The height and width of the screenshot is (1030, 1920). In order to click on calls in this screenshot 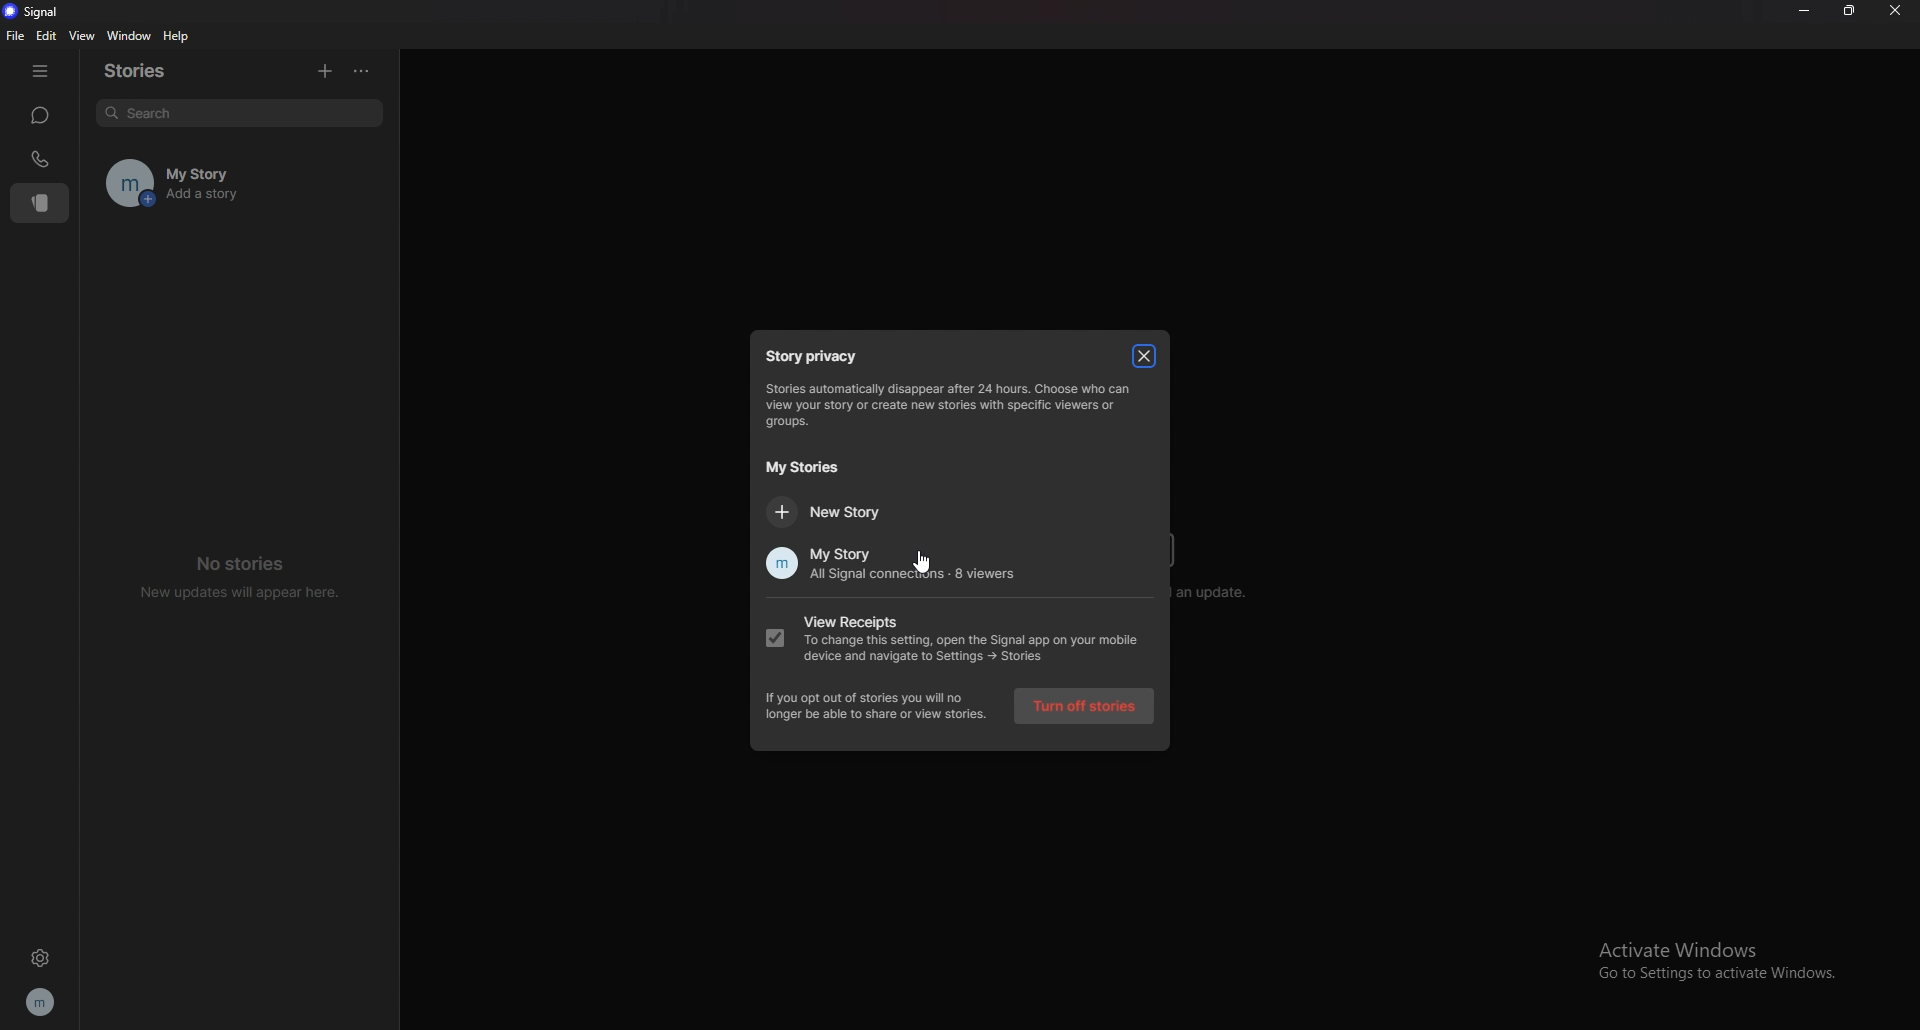, I will do `click(39, 159)`.